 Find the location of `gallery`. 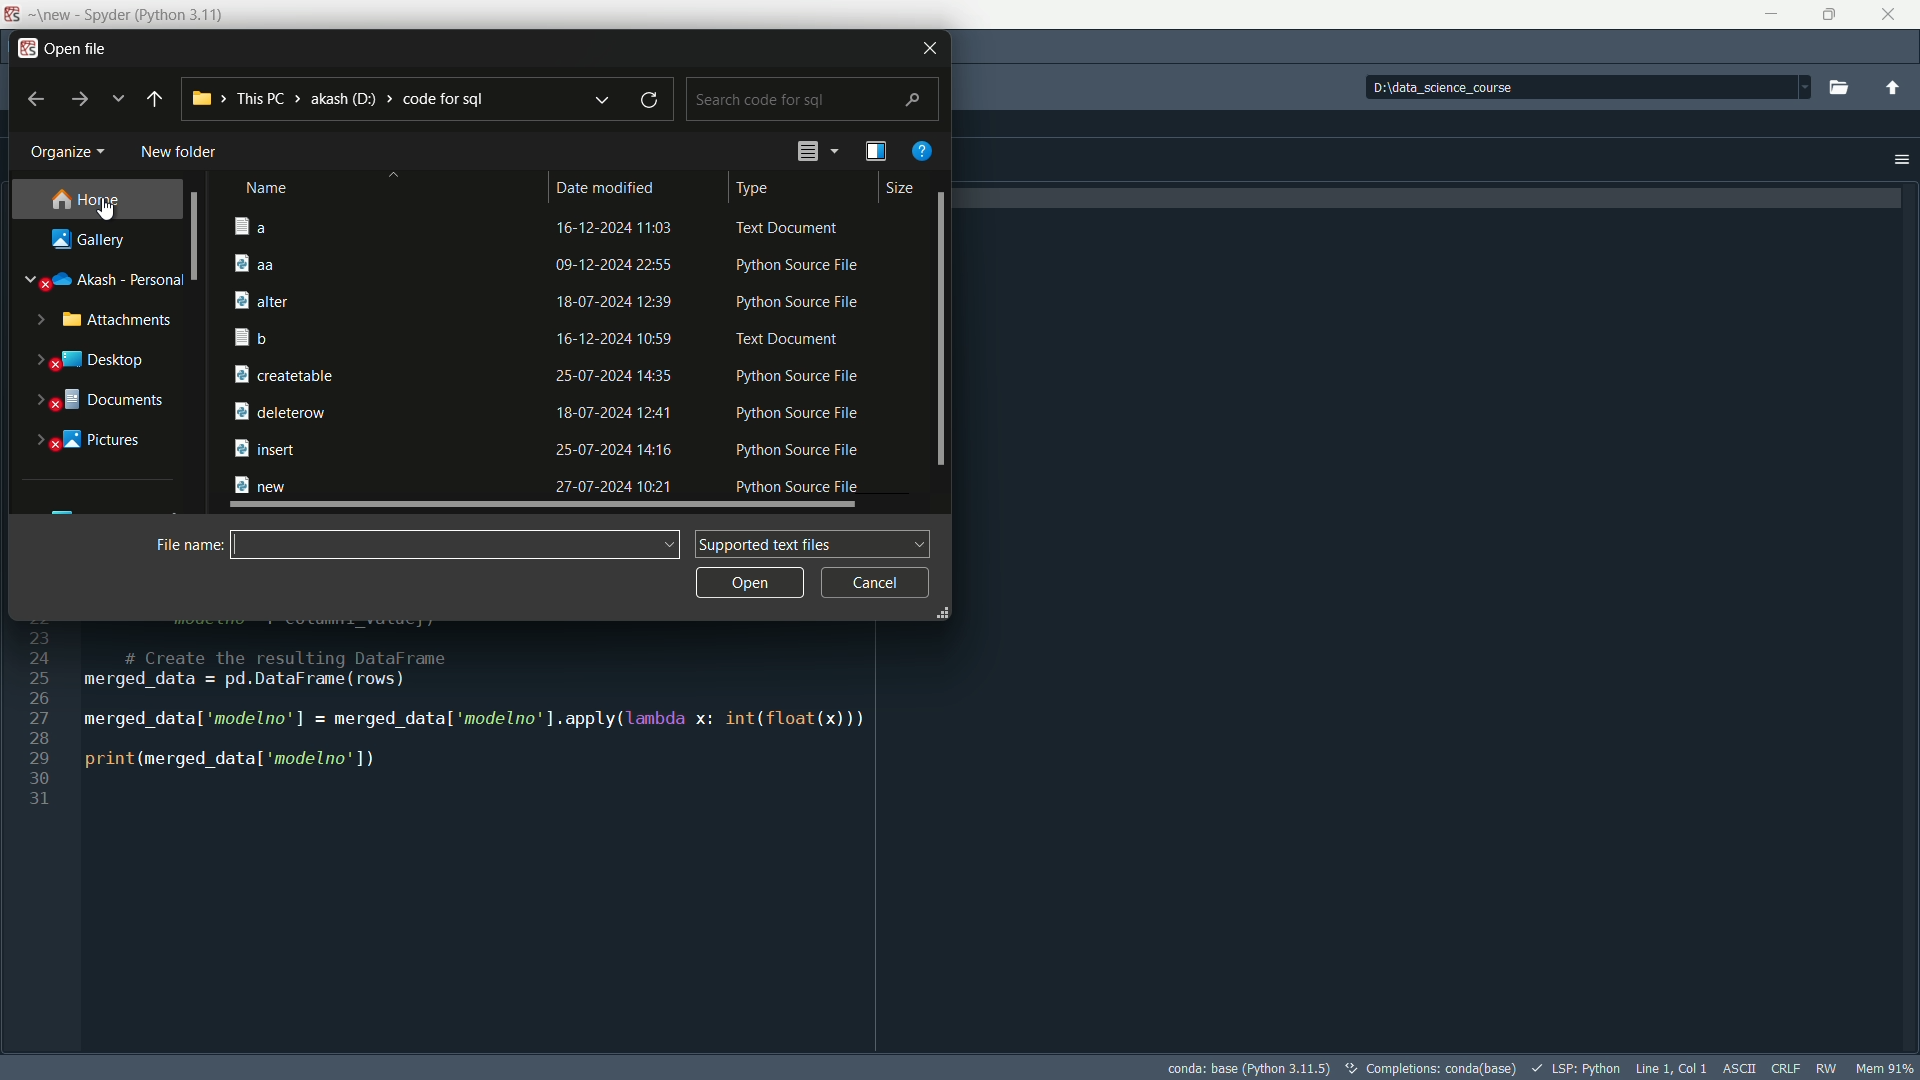

gallery is located at coordinates (92, 239).